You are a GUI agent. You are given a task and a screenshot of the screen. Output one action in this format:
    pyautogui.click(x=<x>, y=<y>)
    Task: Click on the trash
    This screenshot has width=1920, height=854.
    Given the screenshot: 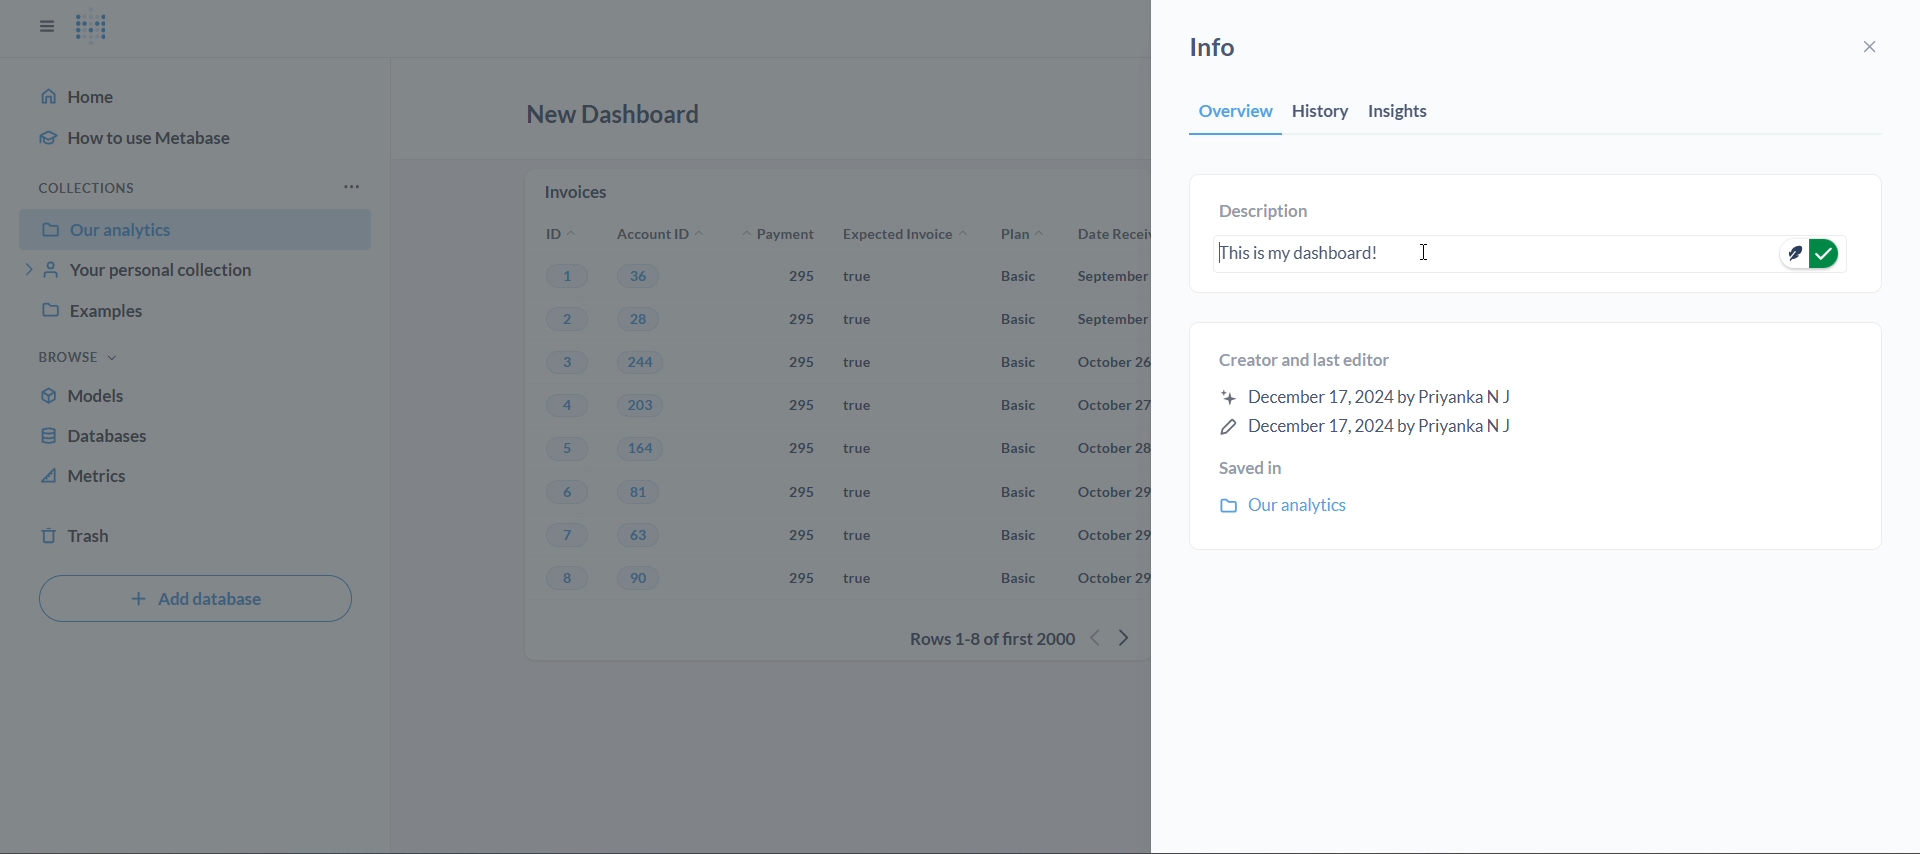 What is the action you would take?
    pyautogui.click(x=199, y=536)
    